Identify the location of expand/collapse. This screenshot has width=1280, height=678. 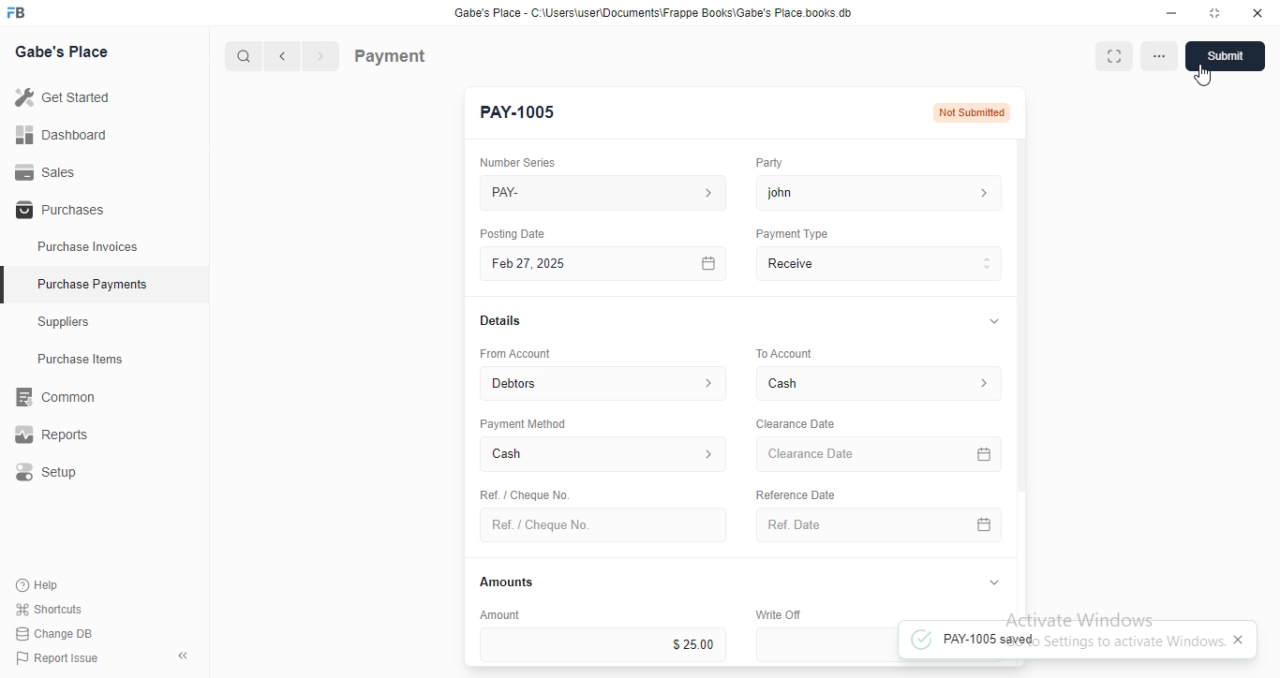
(993, 583).